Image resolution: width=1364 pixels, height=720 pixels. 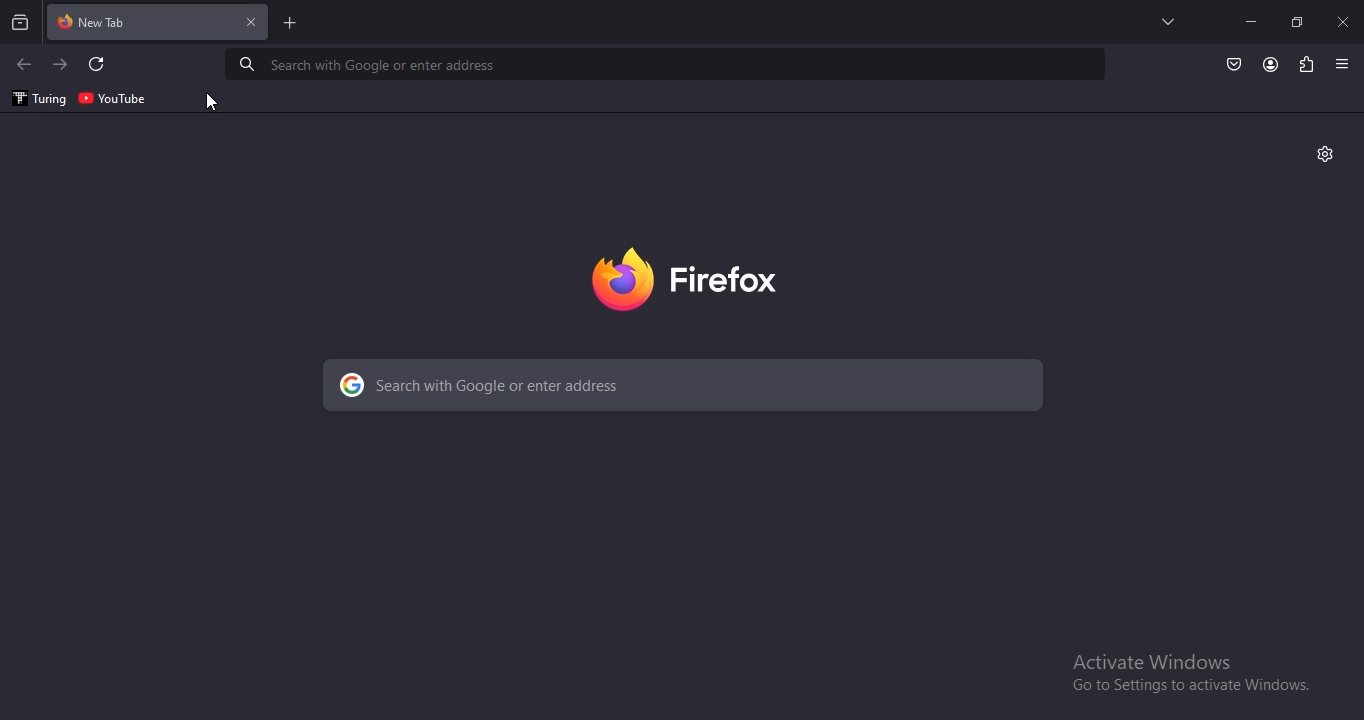 I want to click on extensions, so click(x=1306, y=65).